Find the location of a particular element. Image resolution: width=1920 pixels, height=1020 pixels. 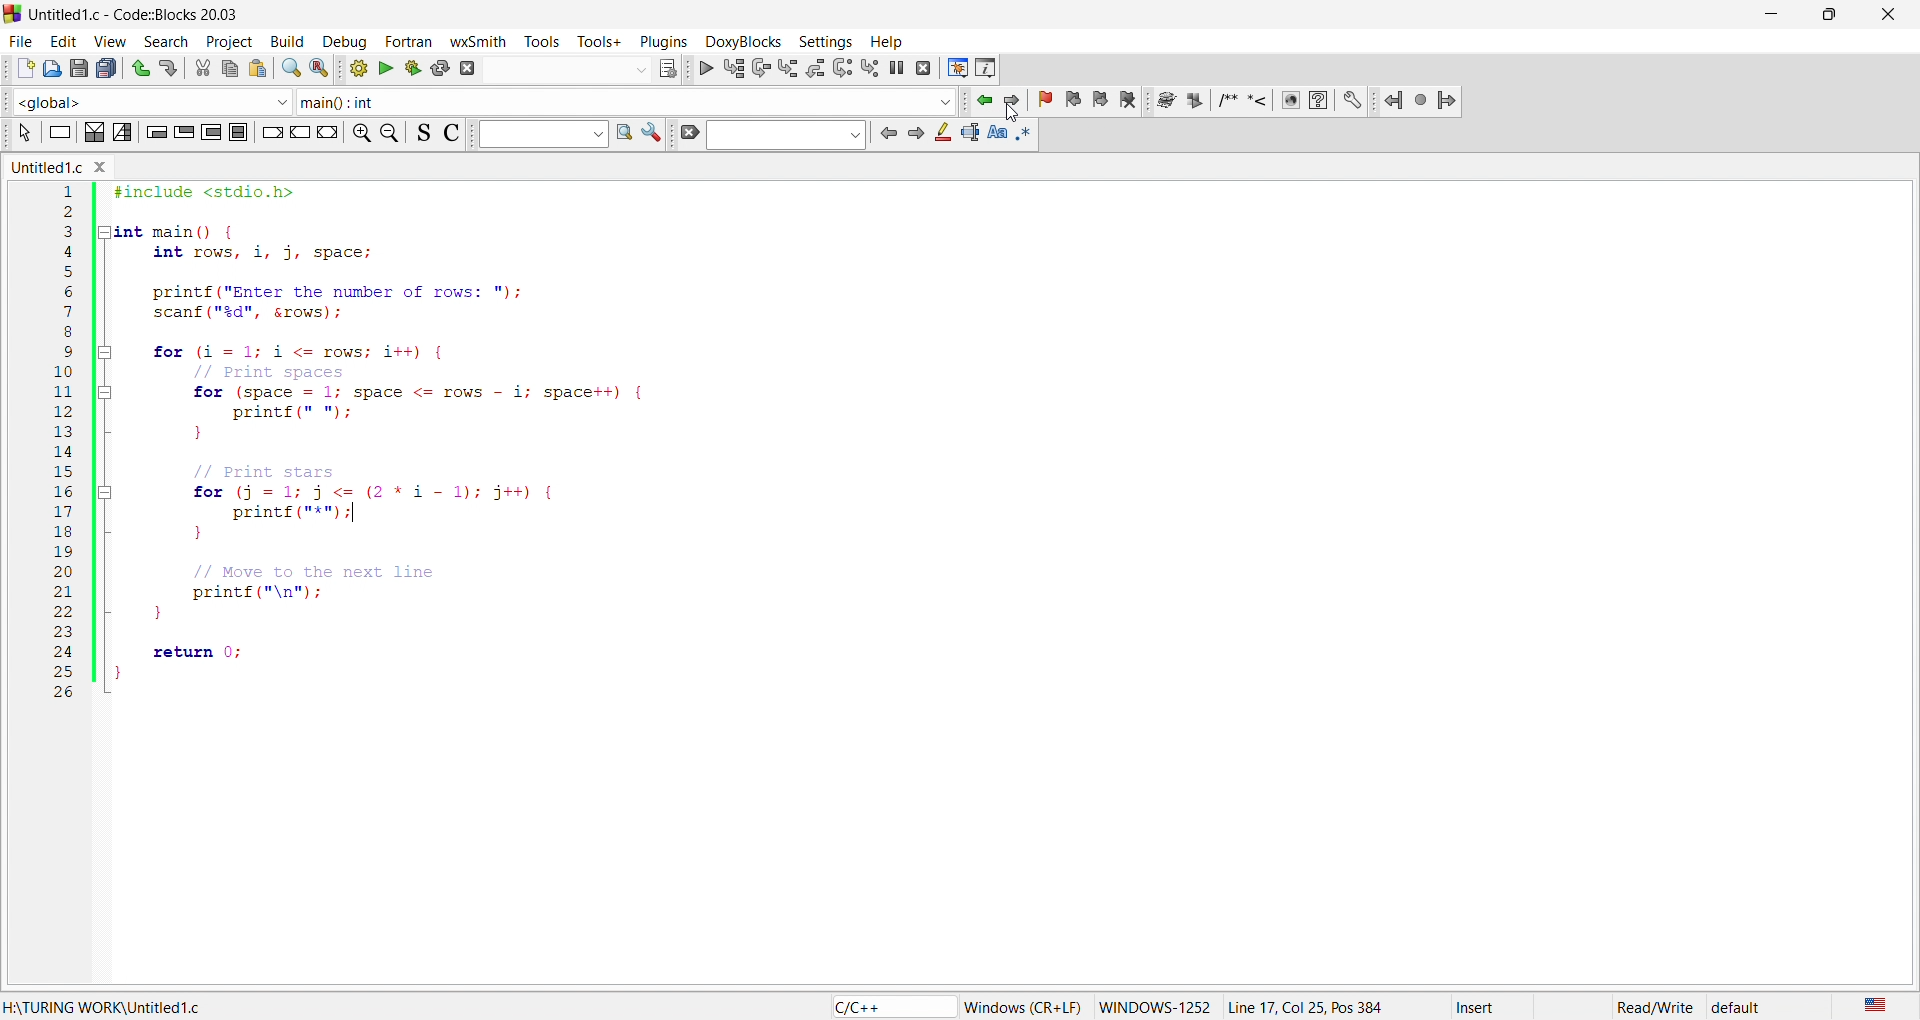

wxsmith is located at coordinates (480, 39).